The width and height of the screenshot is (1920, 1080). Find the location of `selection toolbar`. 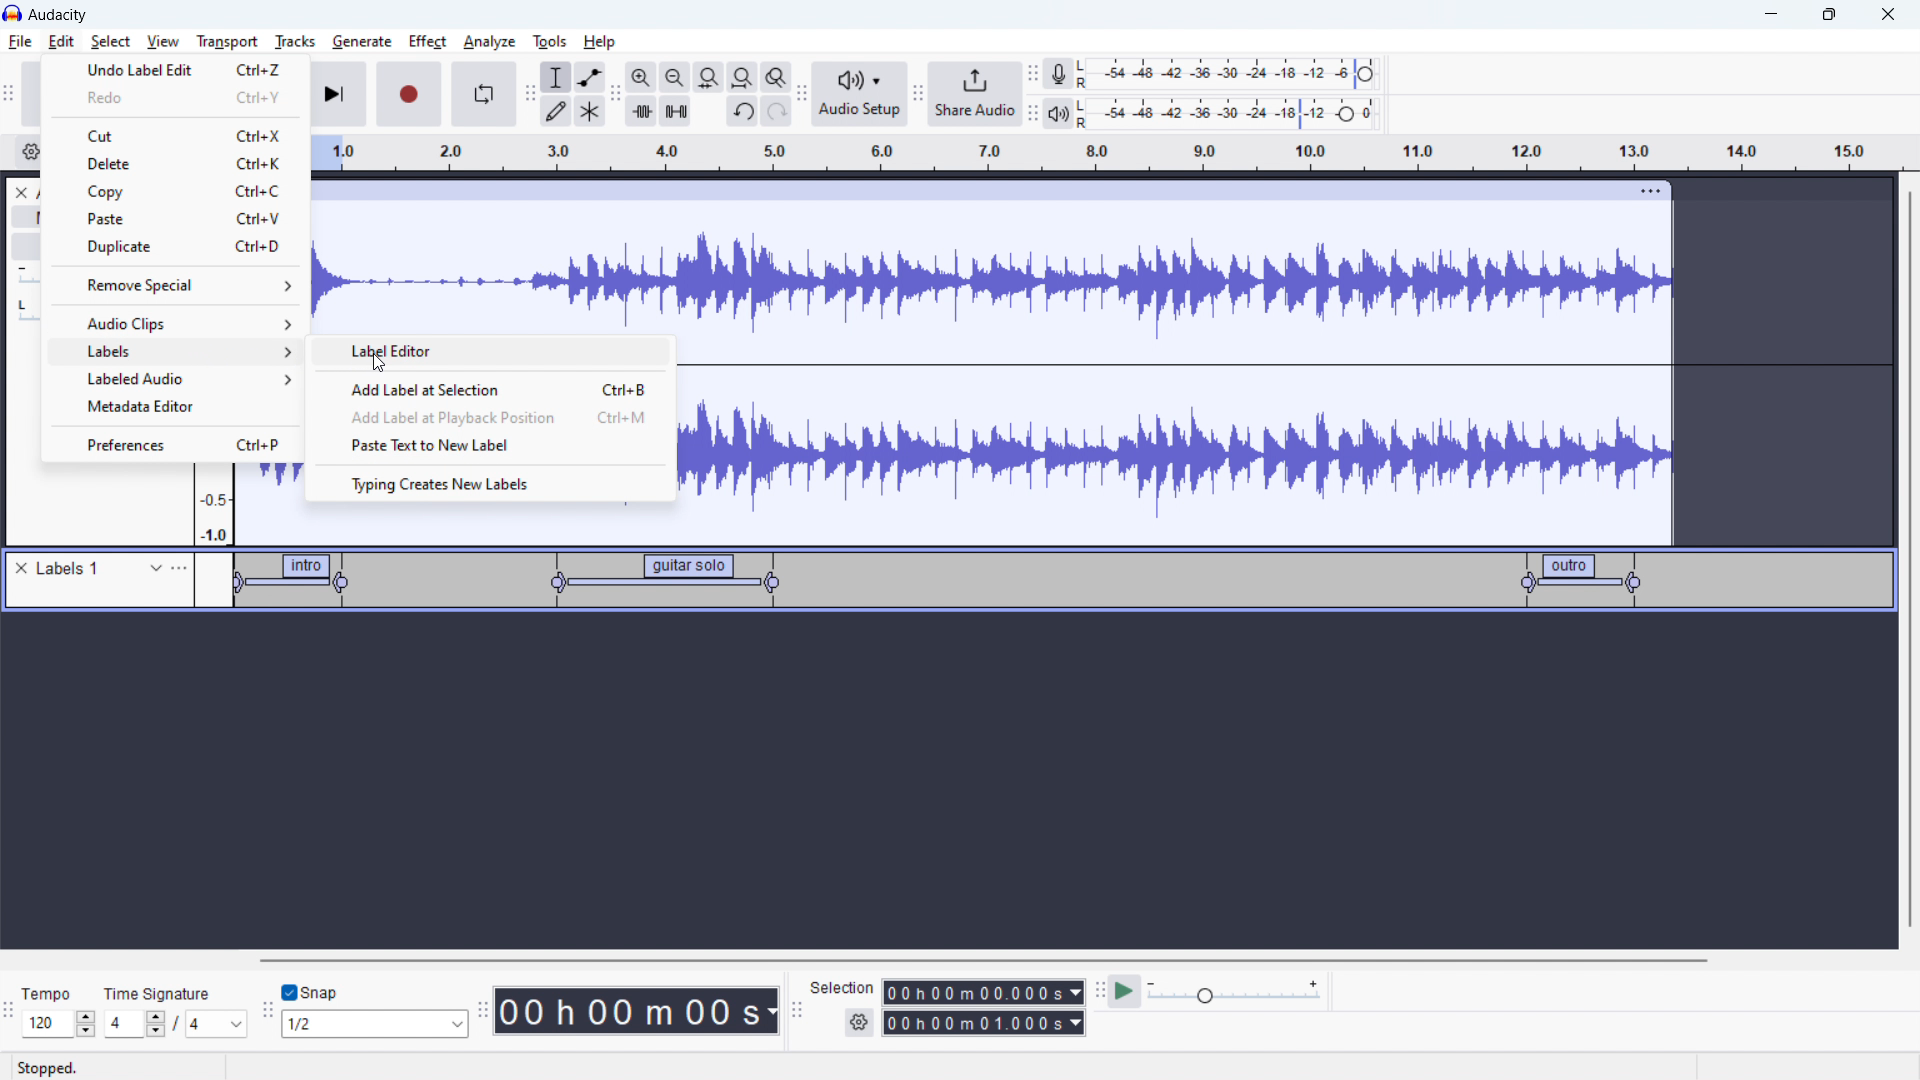

selection toolbar is located at coordinates (794, 1011).